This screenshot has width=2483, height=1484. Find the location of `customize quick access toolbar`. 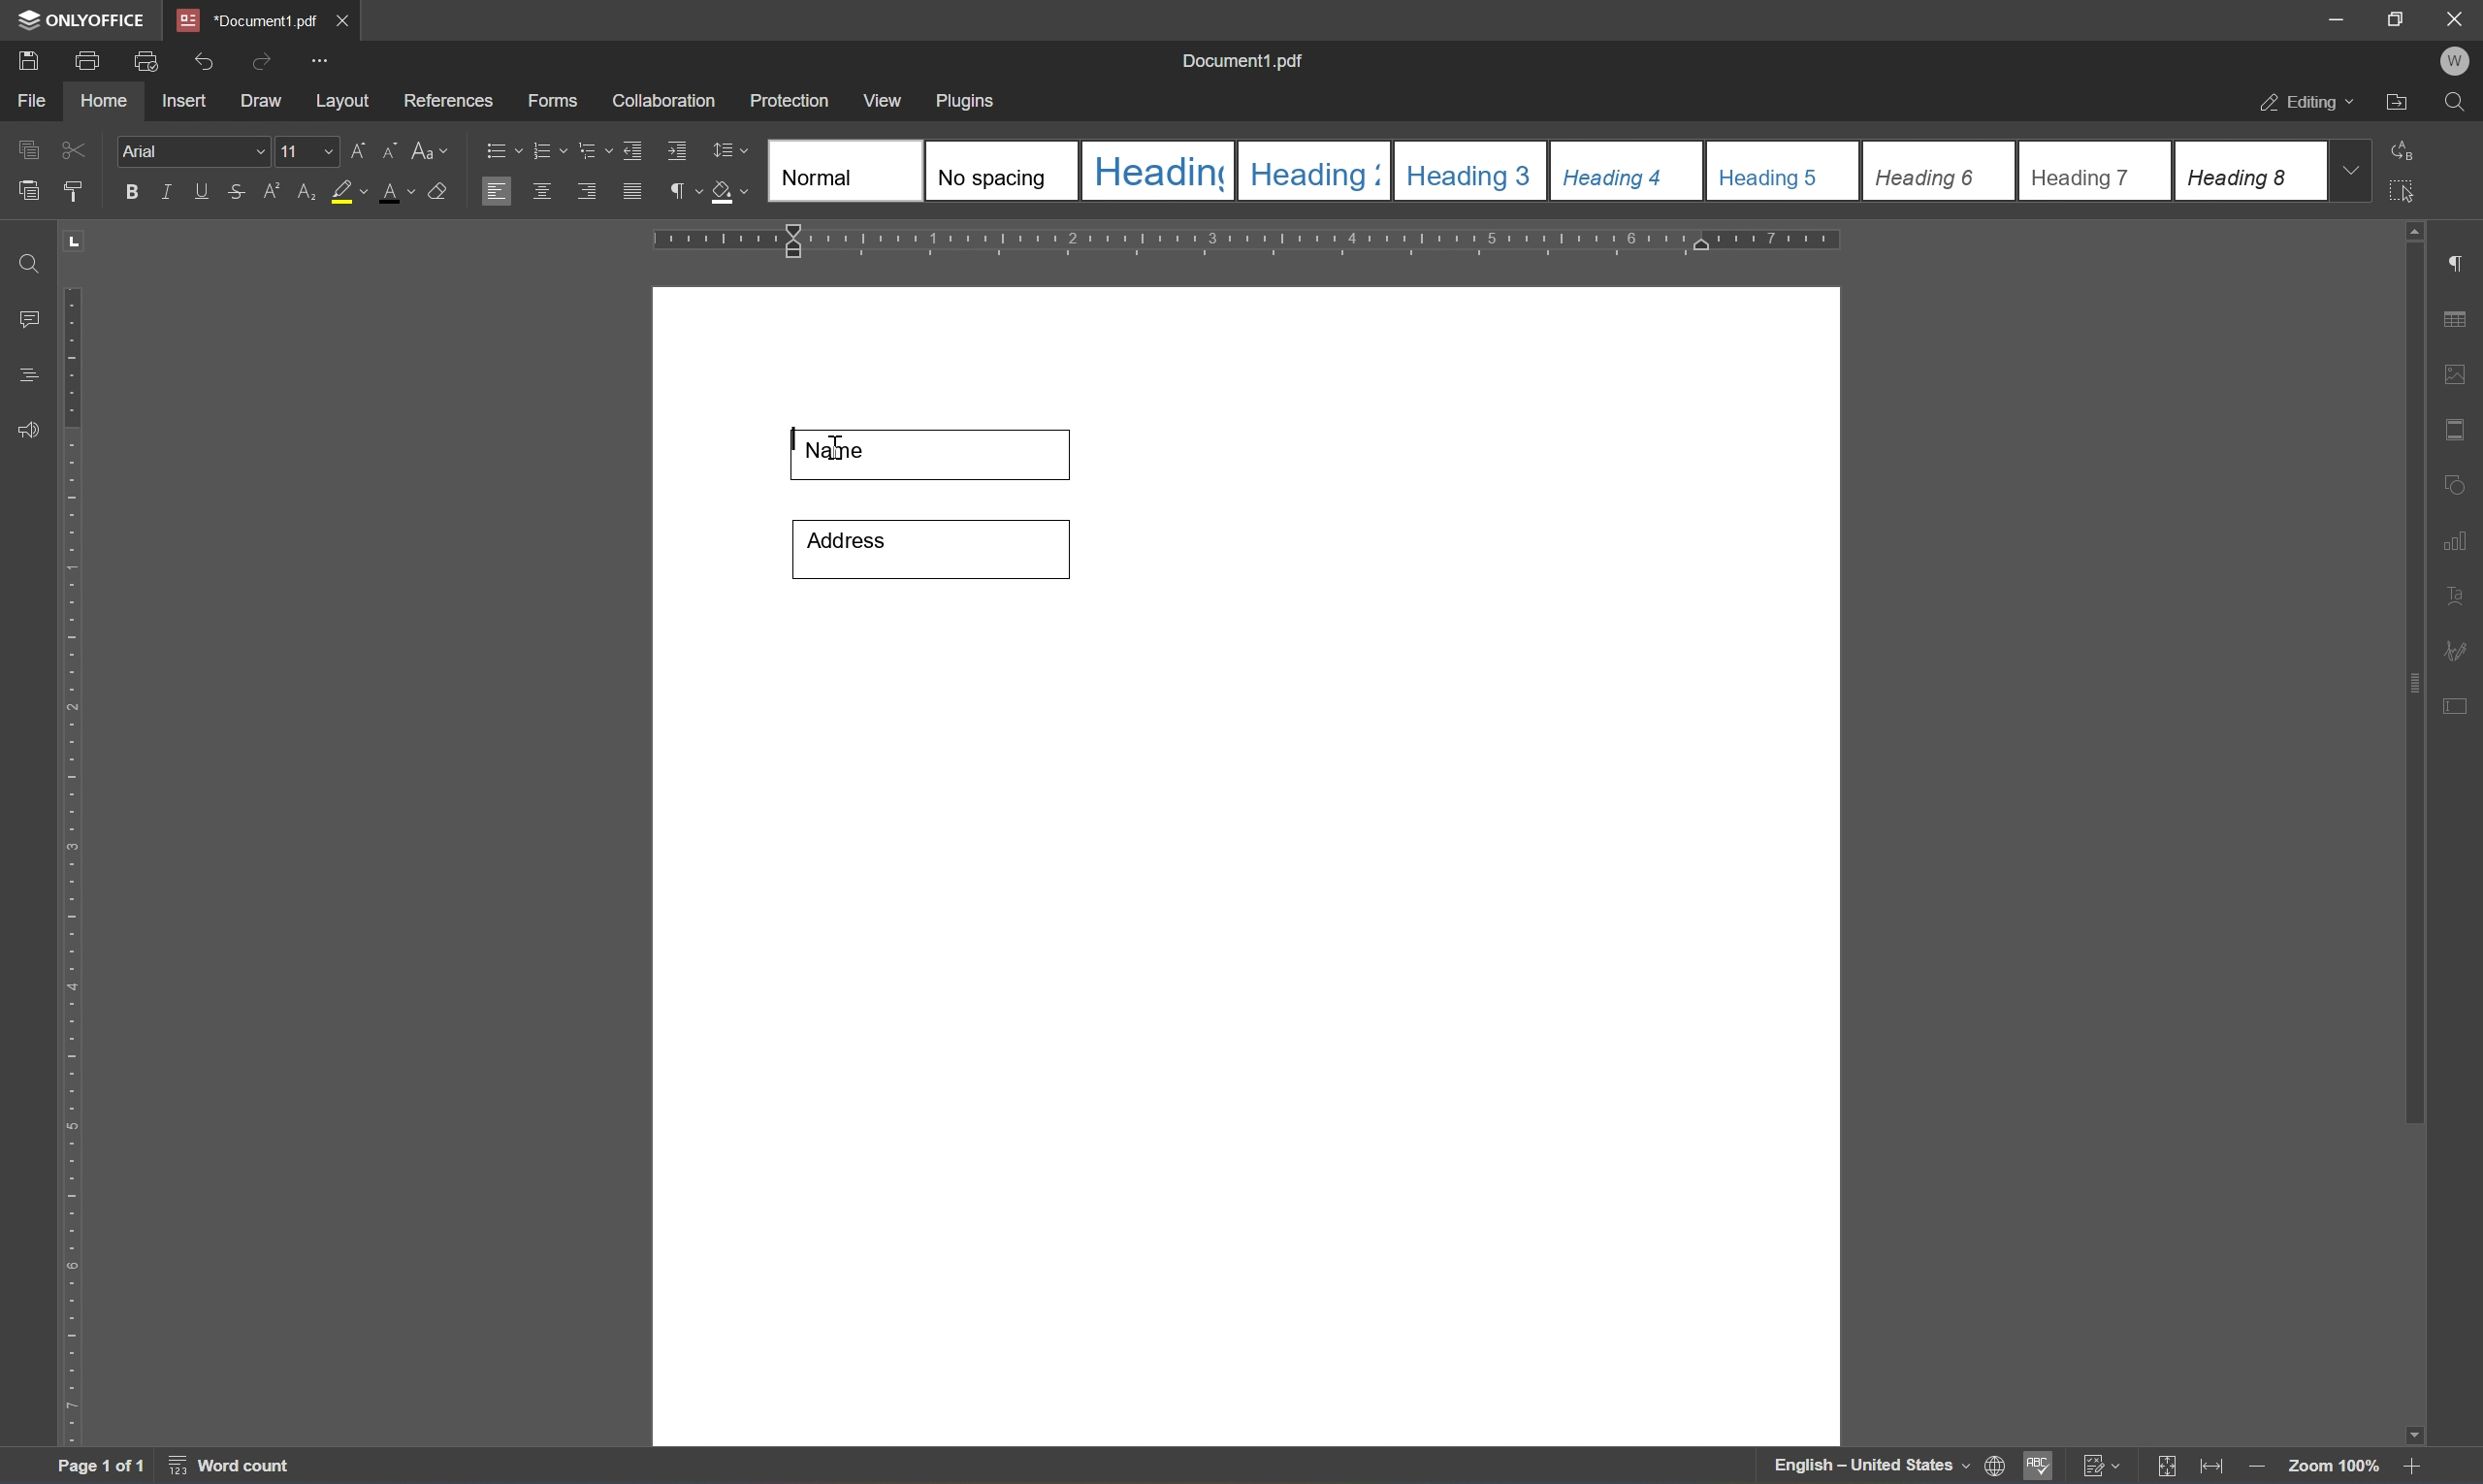

customize quick access toolbar is located at coordinates (320, 60).